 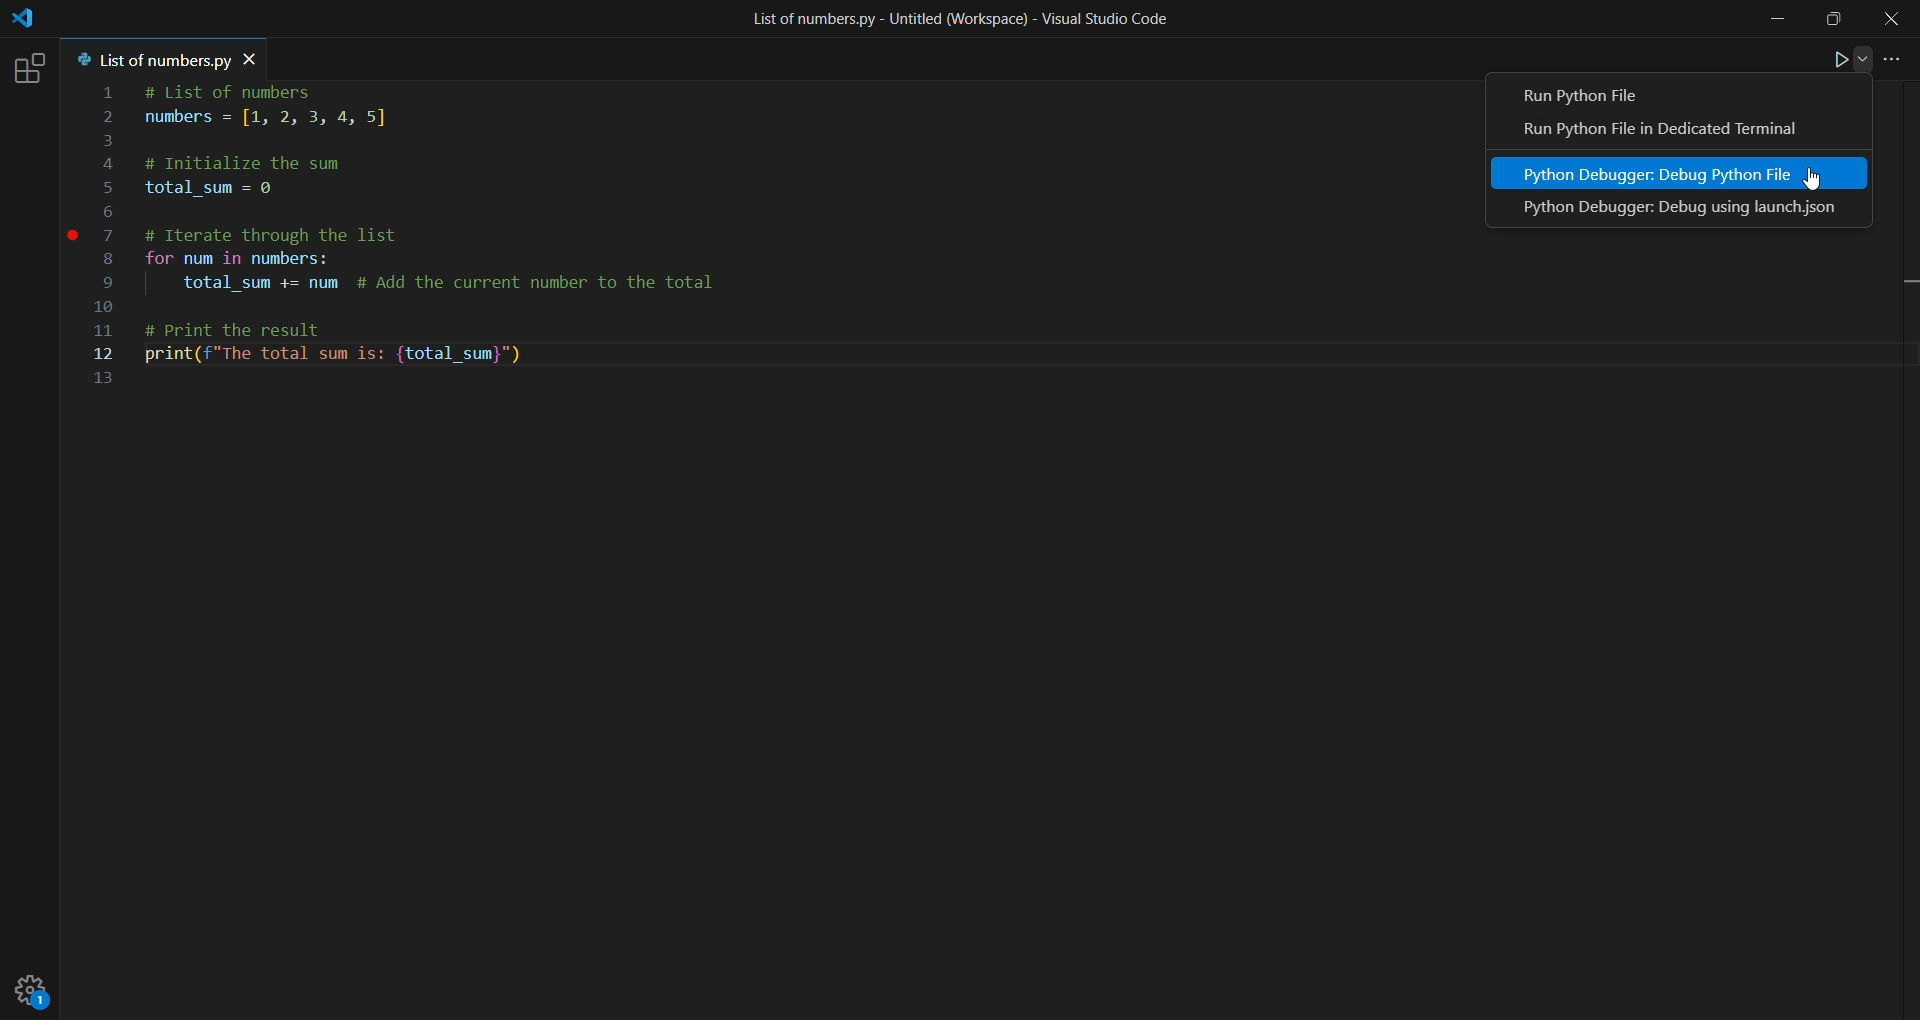 What do you see at coordinates (1894, 18) in the screenshot?
I see `close` at bounding box center [1894, 18].